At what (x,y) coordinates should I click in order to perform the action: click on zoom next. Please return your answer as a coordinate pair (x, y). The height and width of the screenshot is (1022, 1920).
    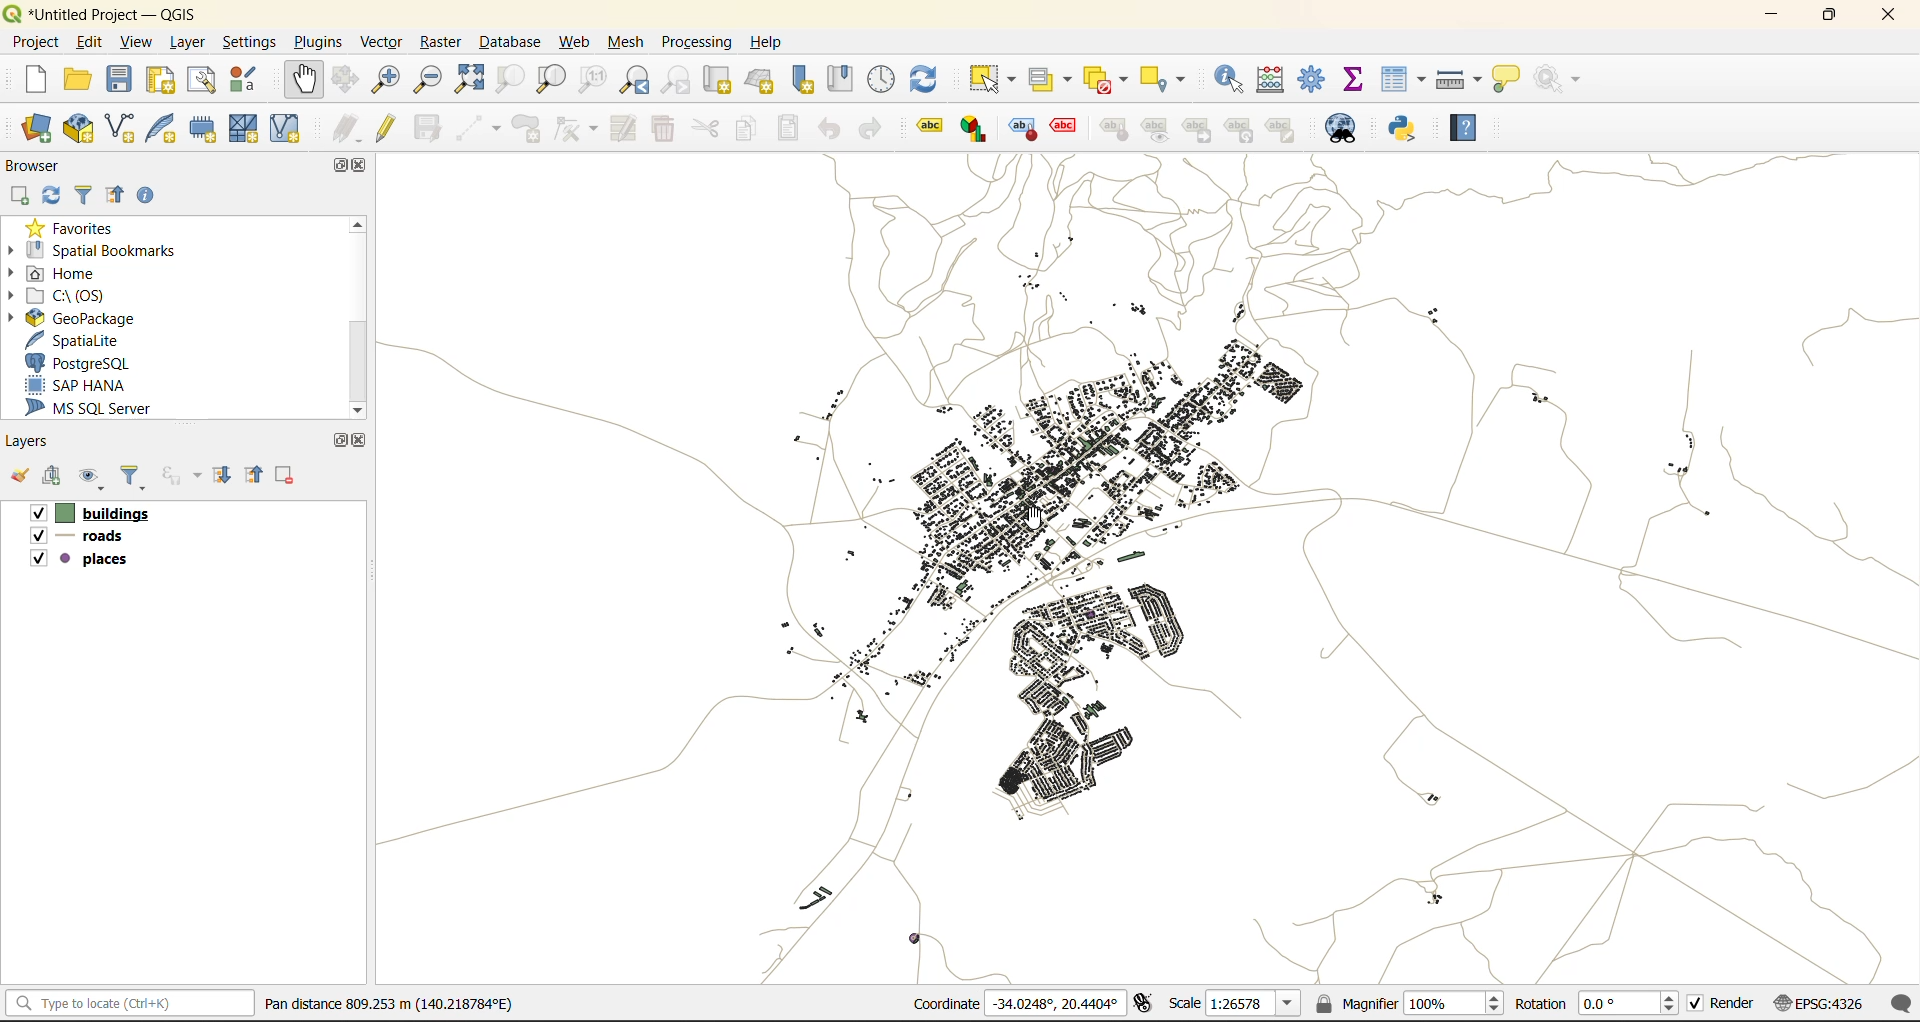
    Looking at the image, I should click on (676, 80).